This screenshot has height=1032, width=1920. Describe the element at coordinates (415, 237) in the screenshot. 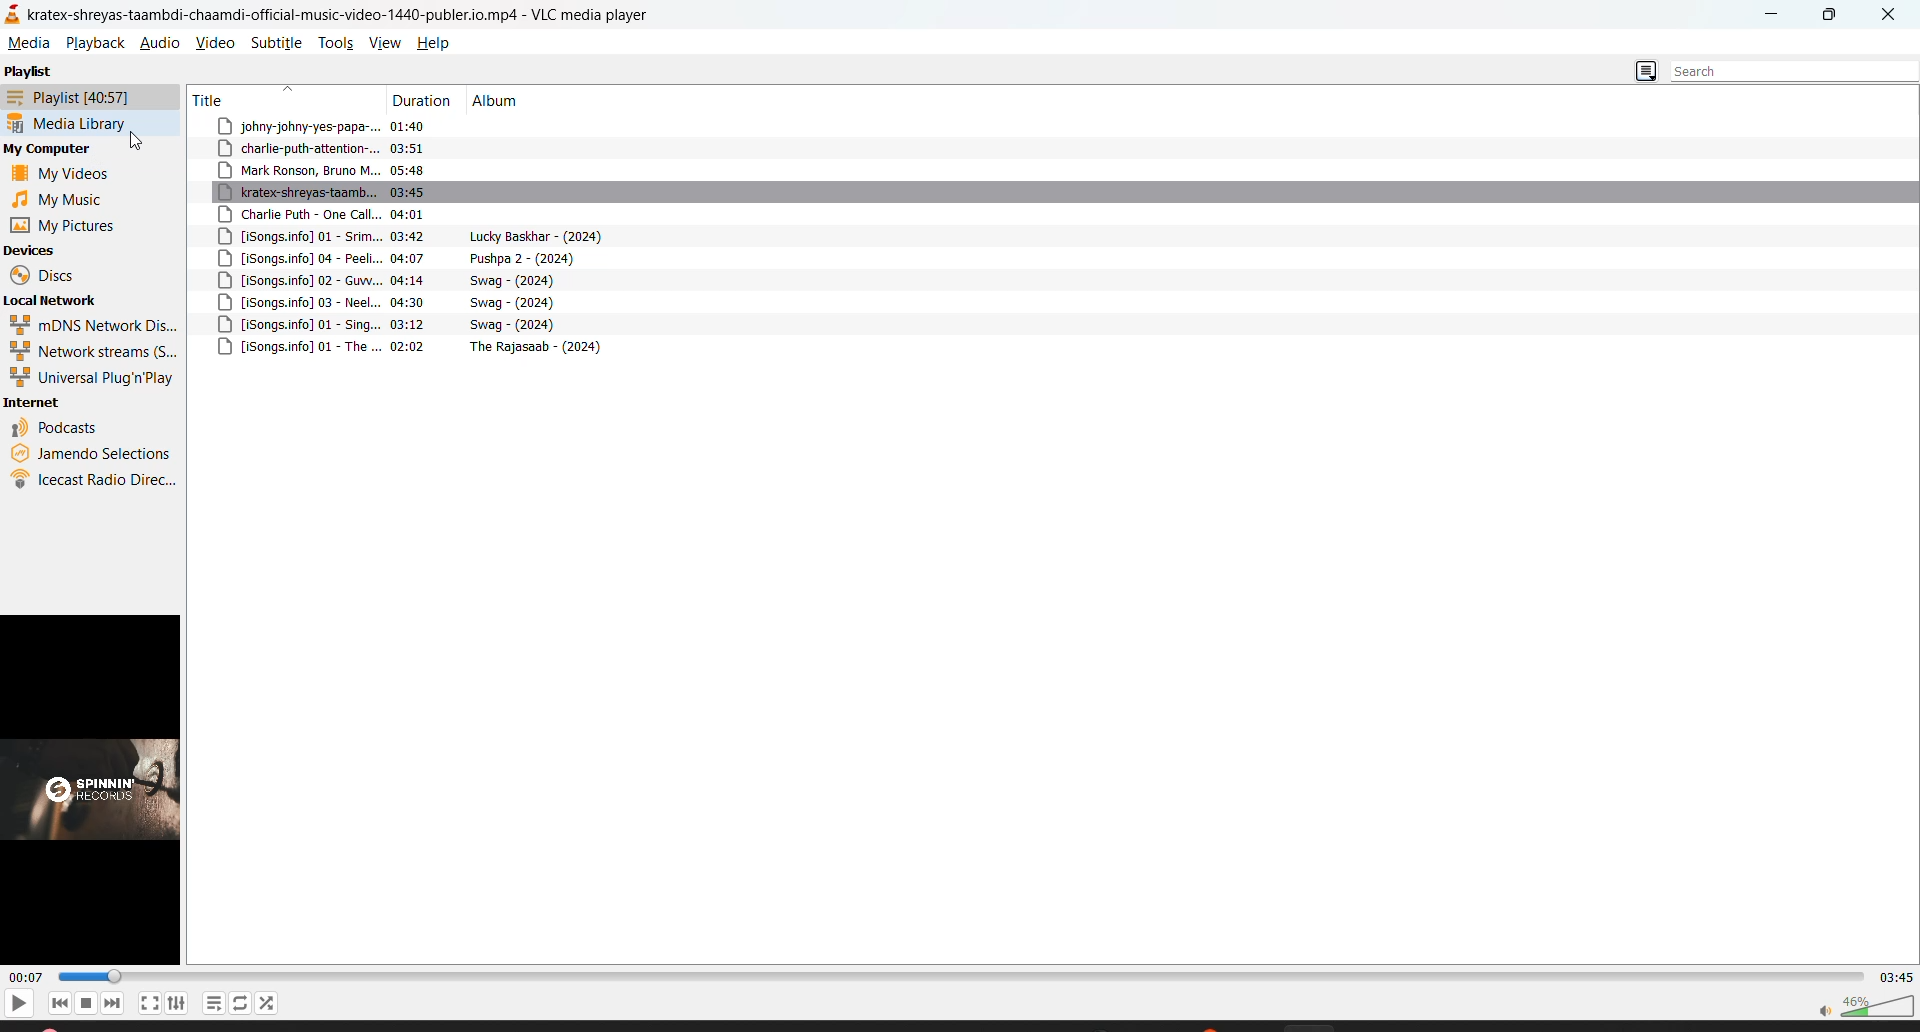

I see `track title , duration and album` at that location.